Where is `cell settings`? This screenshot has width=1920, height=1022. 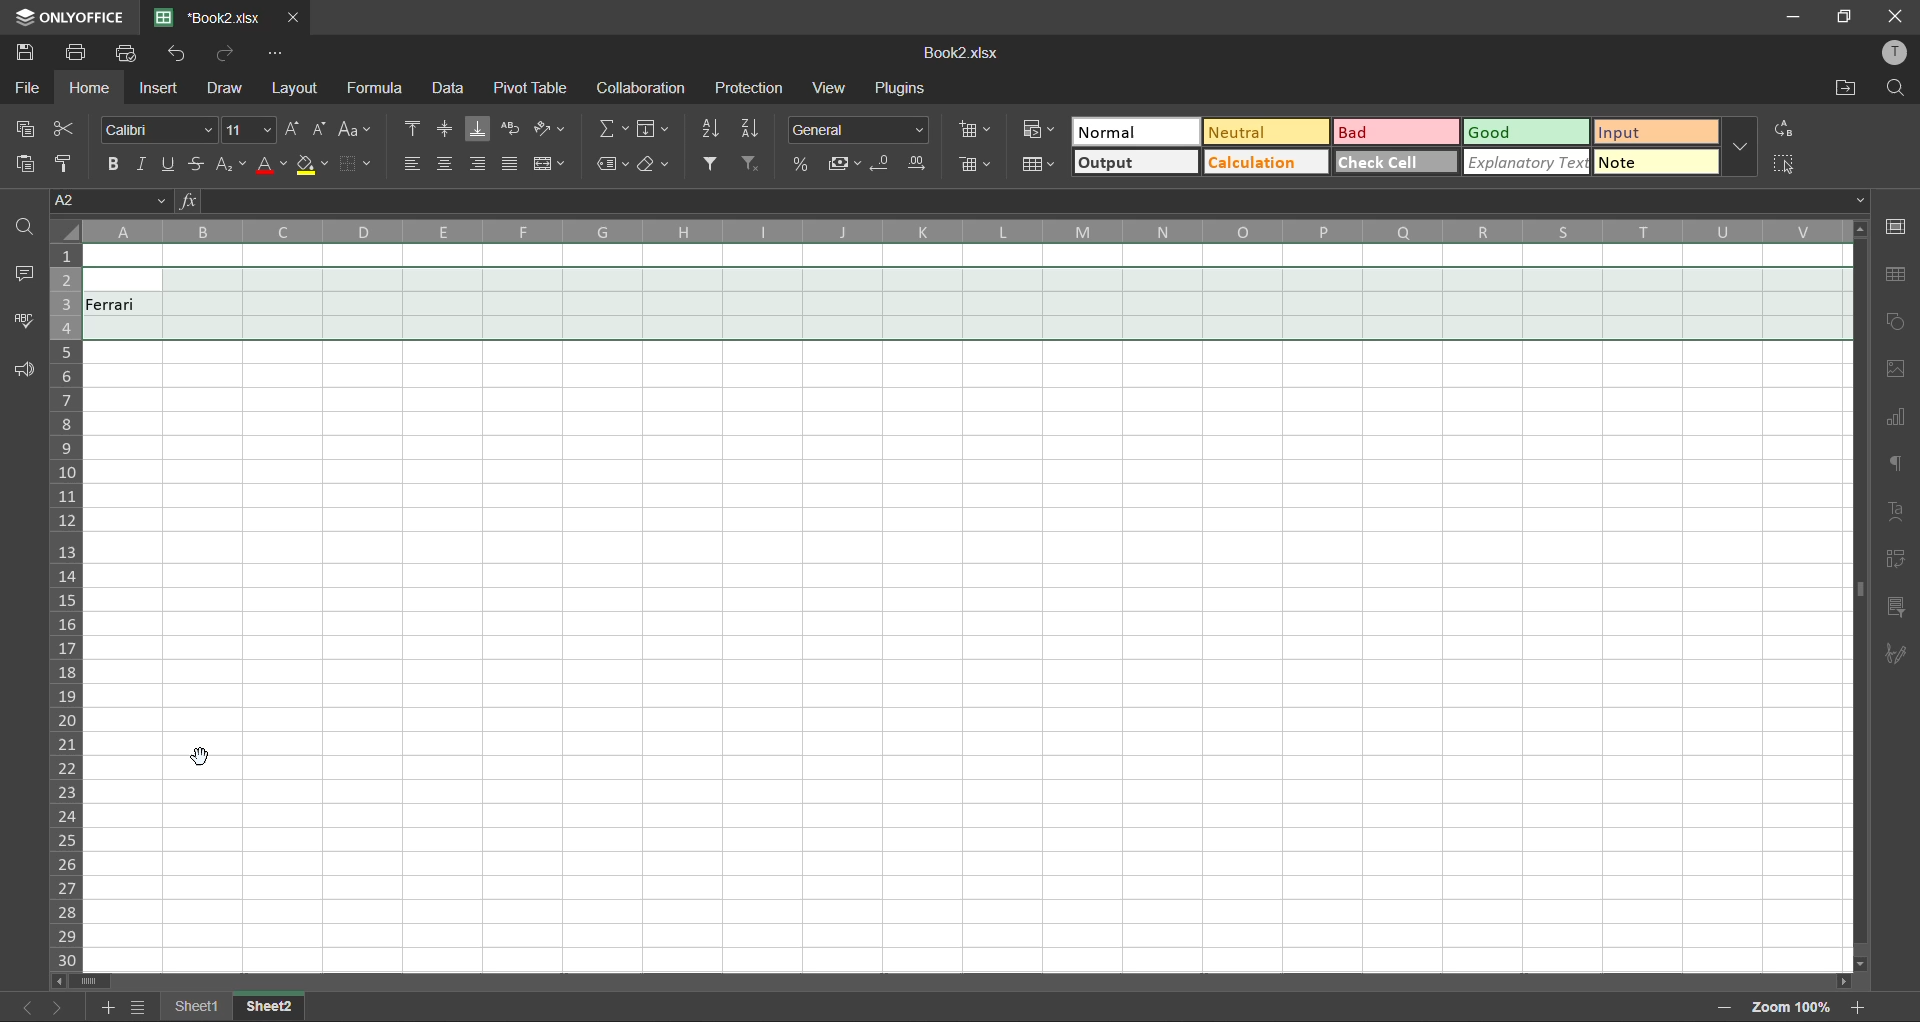 cell settings is located at coordinates (1895, 228).